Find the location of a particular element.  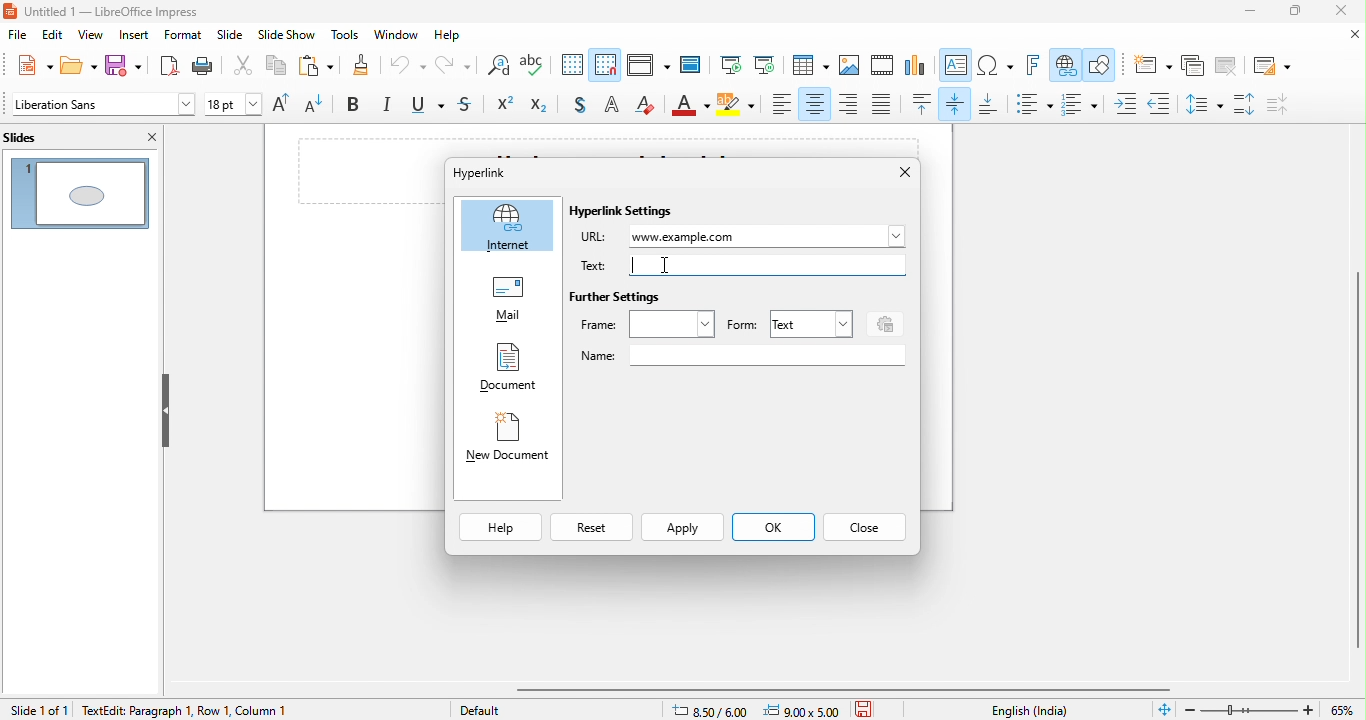

set line spacing is located at coordinates (1202, 103).